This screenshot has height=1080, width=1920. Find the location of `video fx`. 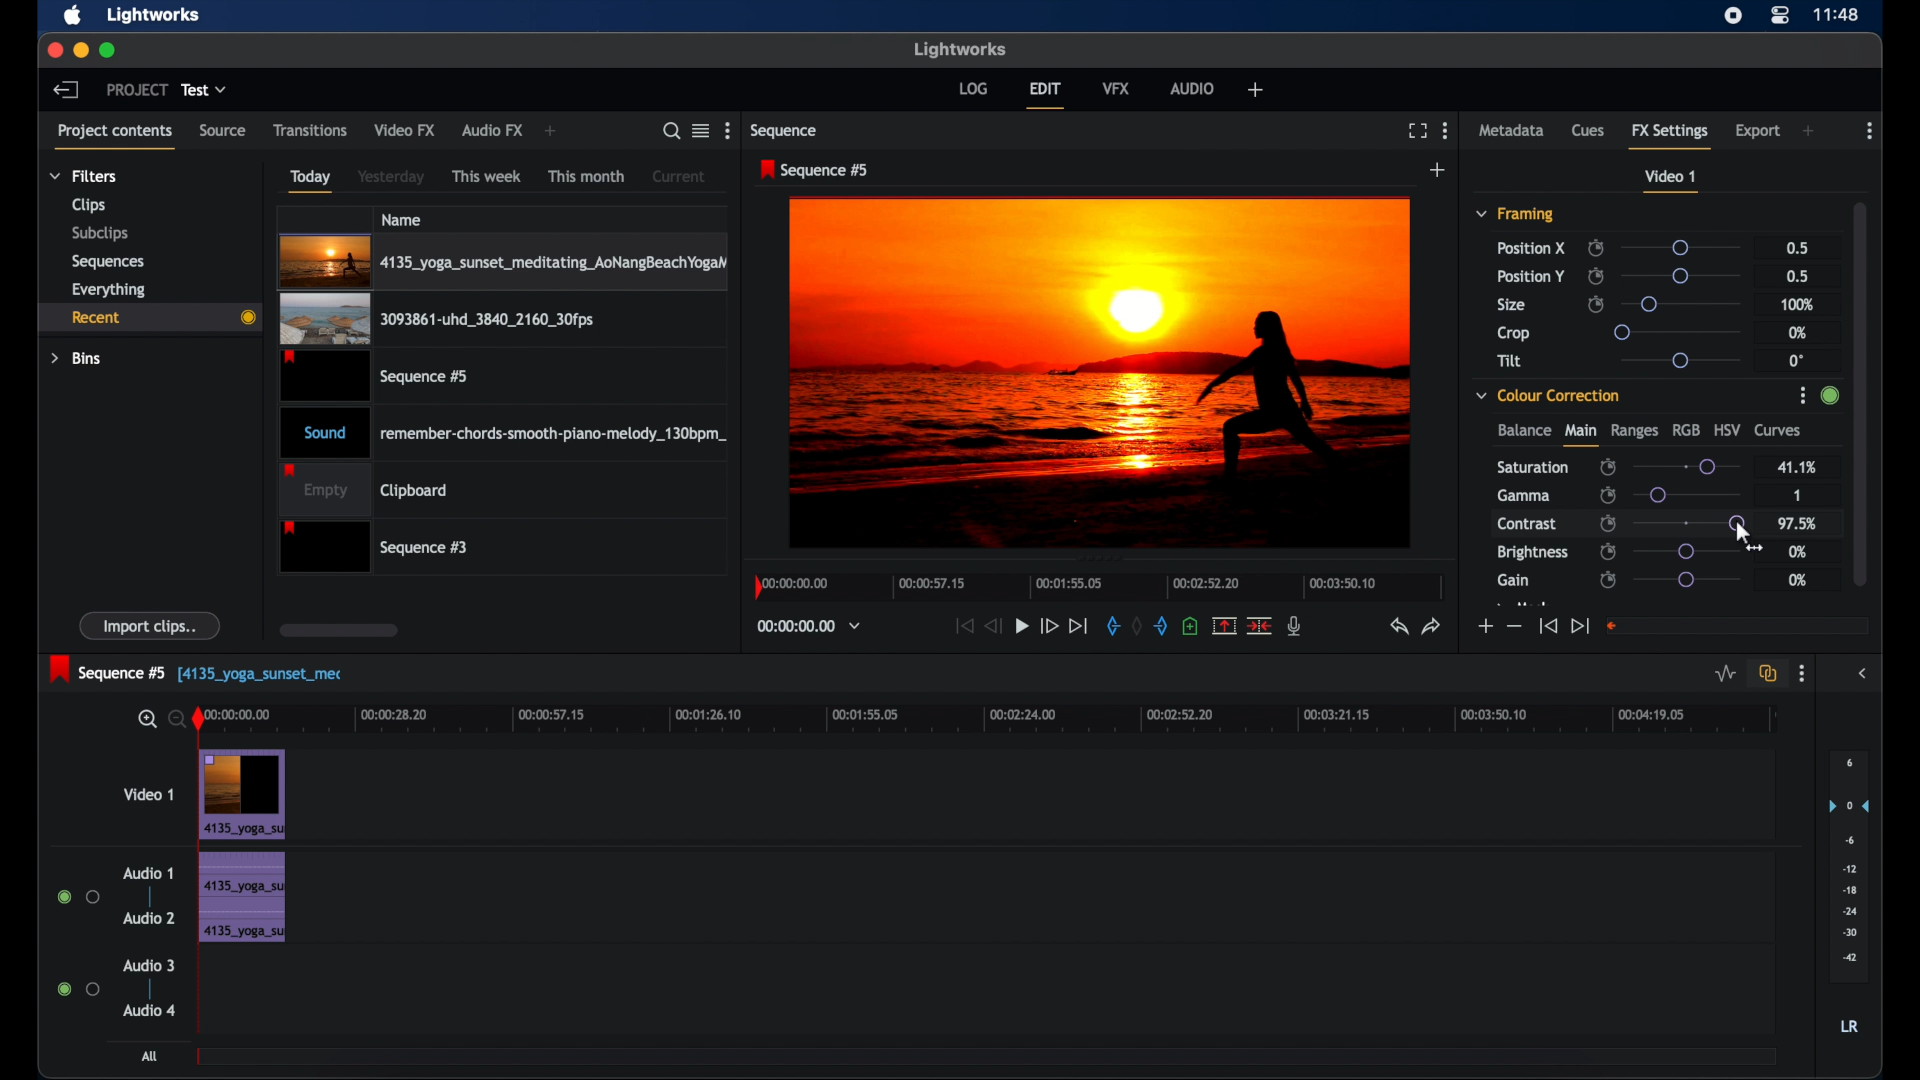

video fx is located at coordinates (406, 130).